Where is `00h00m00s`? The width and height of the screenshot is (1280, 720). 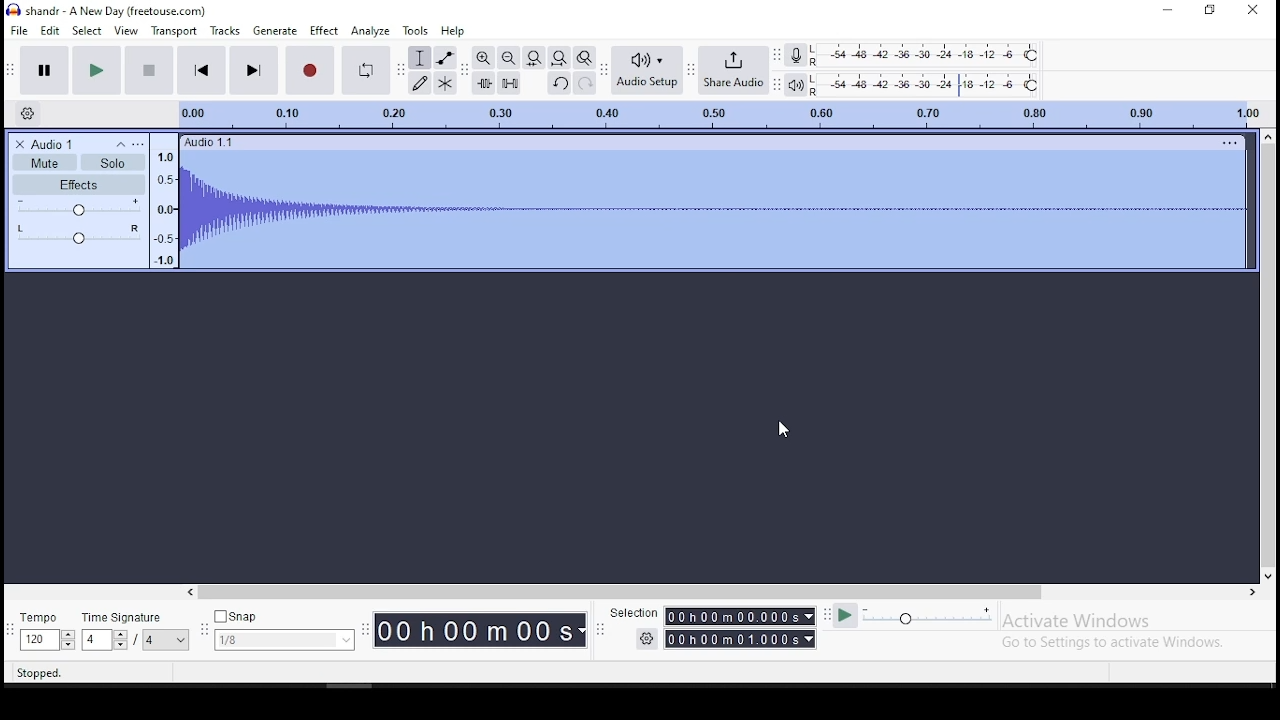
00h00m00s is located at coordinates (739, 616).